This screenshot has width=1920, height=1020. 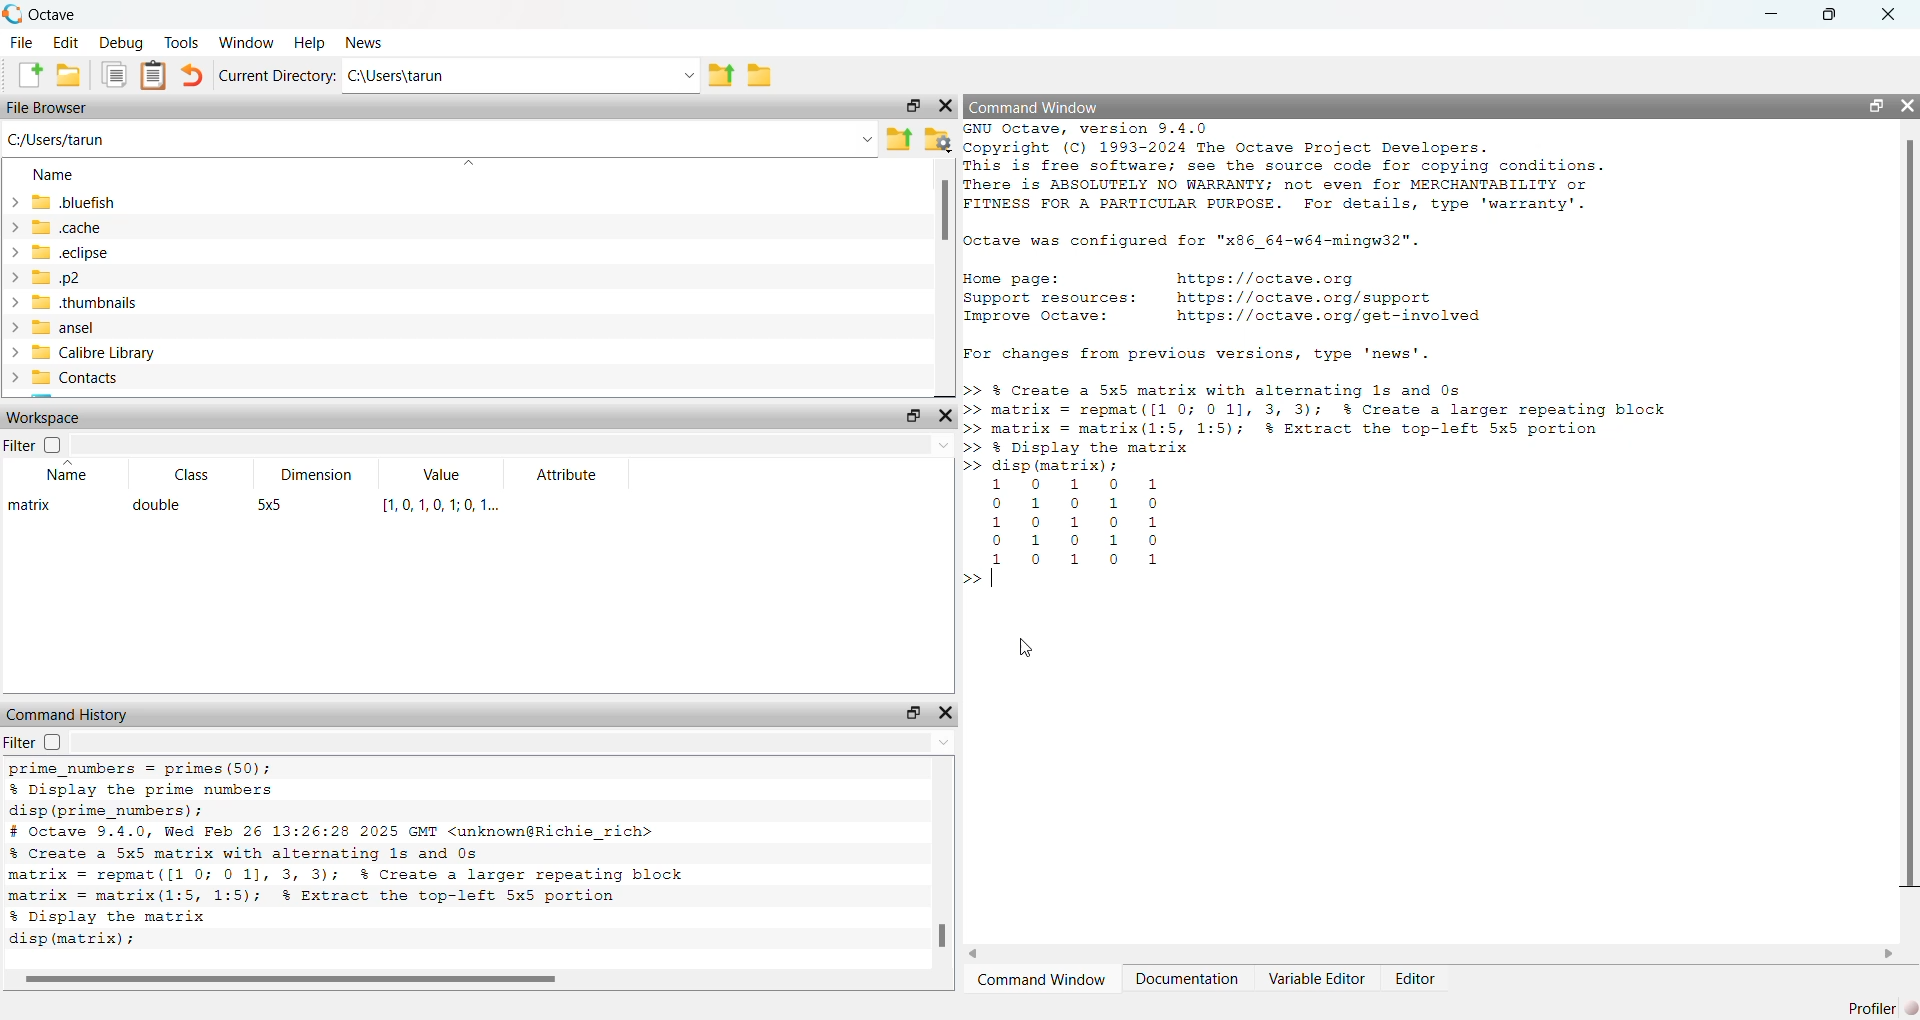 I want to click on Dimension, so click(x=317, y=474).